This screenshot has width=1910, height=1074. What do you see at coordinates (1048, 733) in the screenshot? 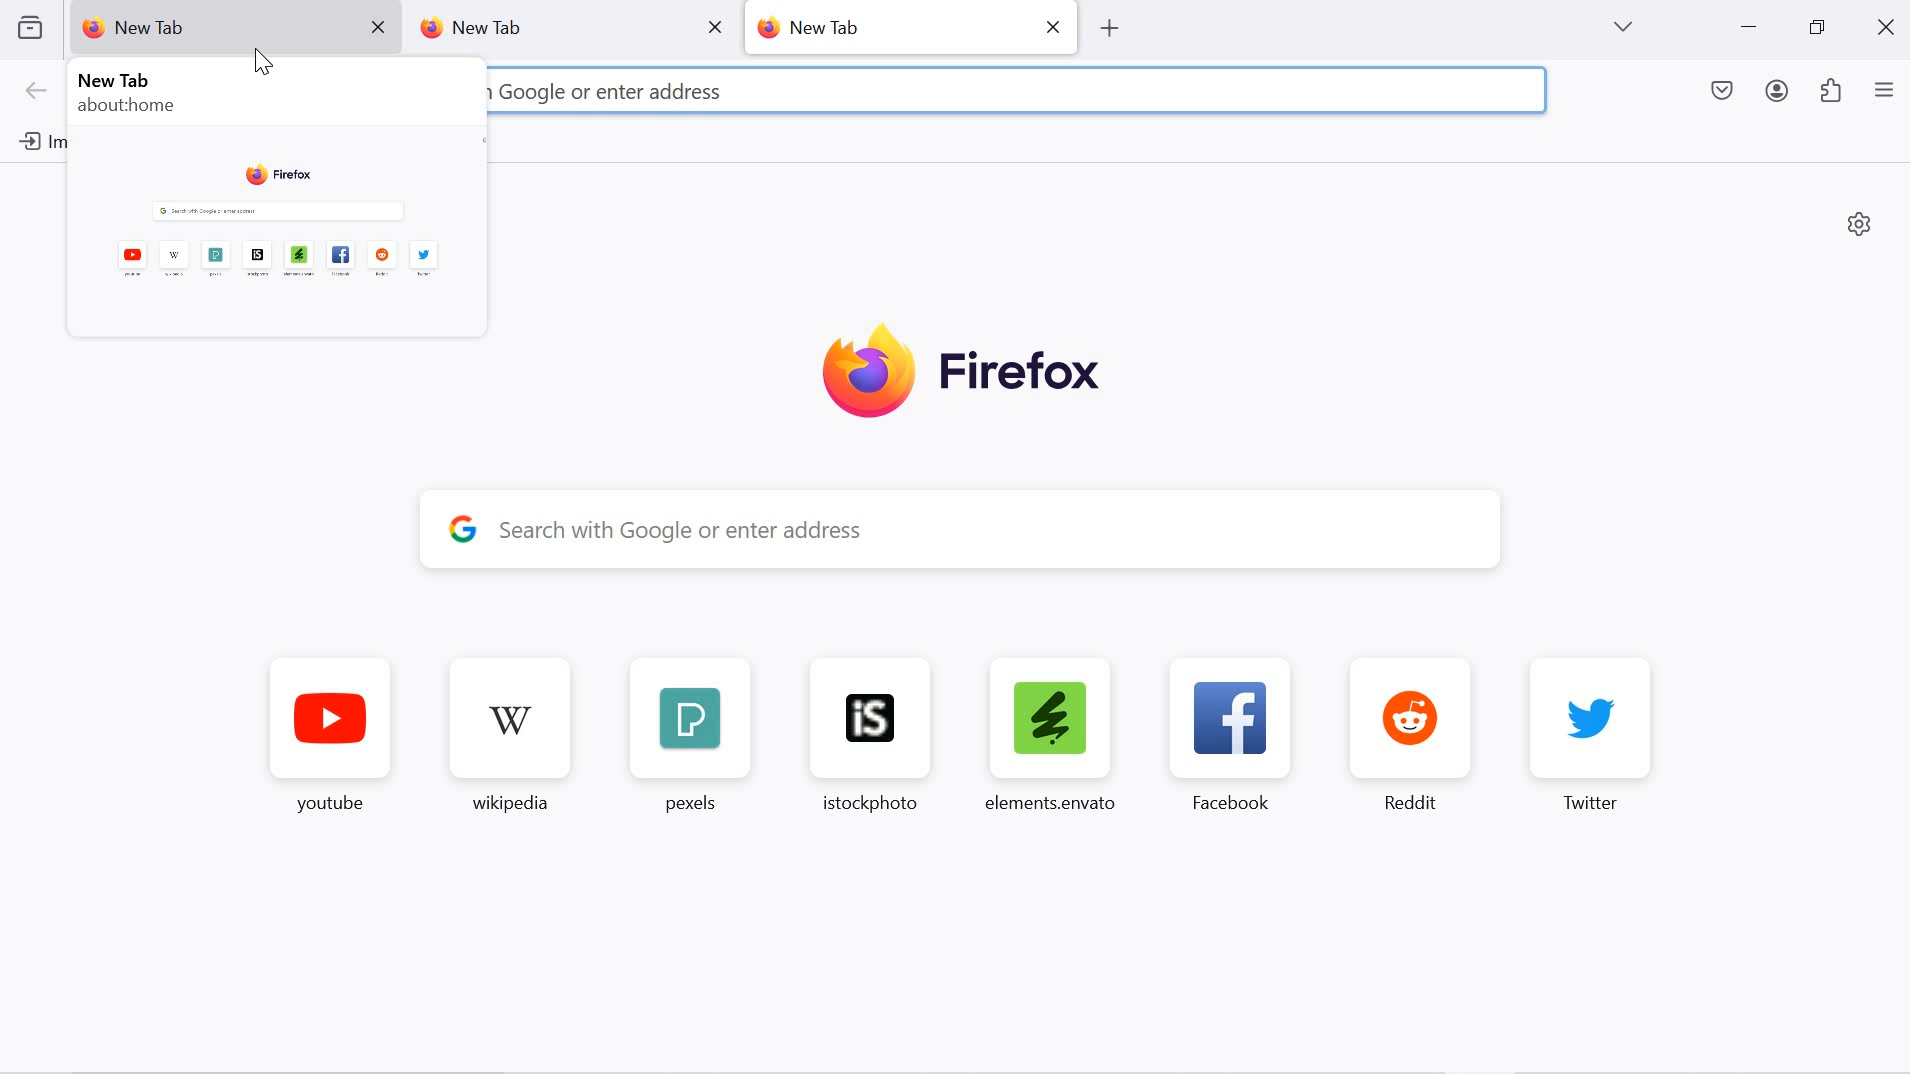
I see `elements.envanto favorite` at bounding box center [1048, 733].